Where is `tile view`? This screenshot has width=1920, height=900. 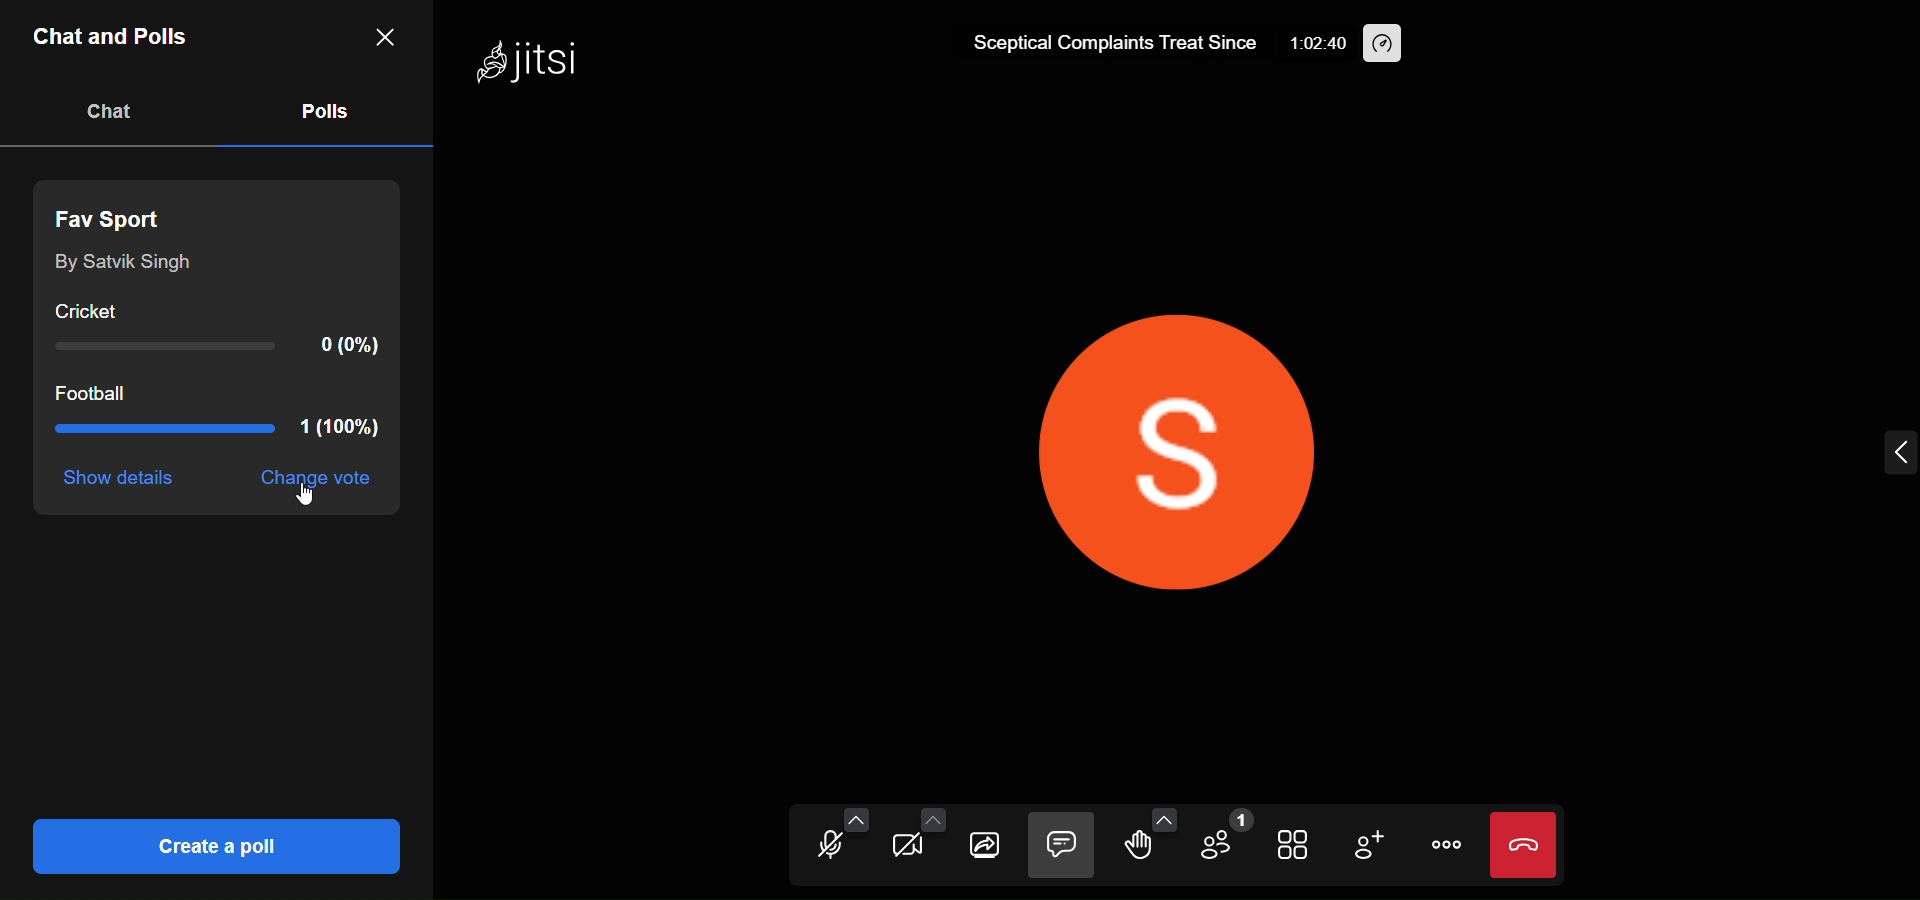
tile view is located at coordinates (1295, 847).